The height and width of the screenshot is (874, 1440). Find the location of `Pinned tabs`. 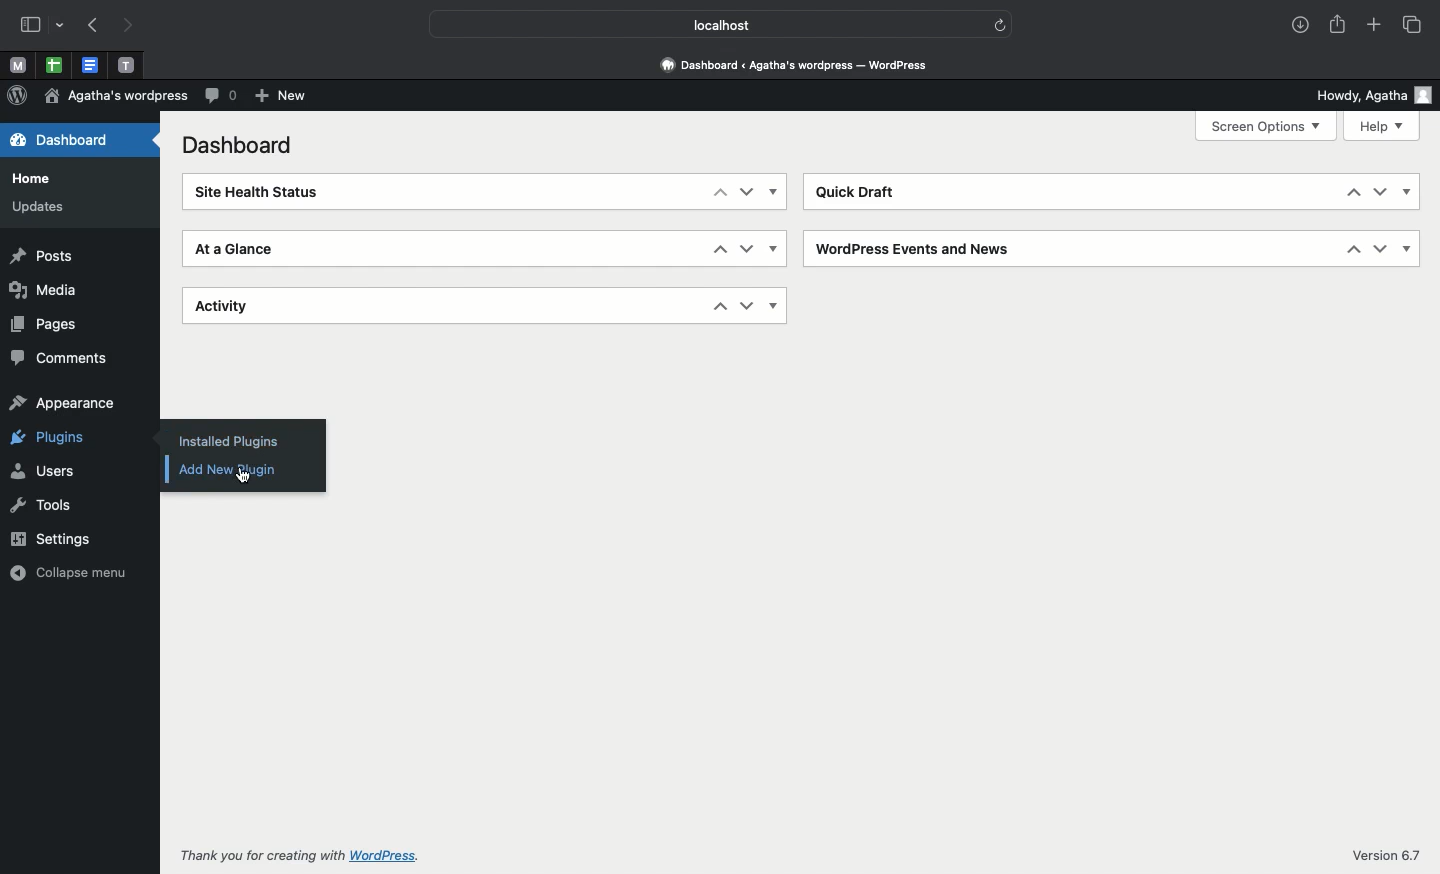

Pinned tabs is located at coordinates (19, 67).